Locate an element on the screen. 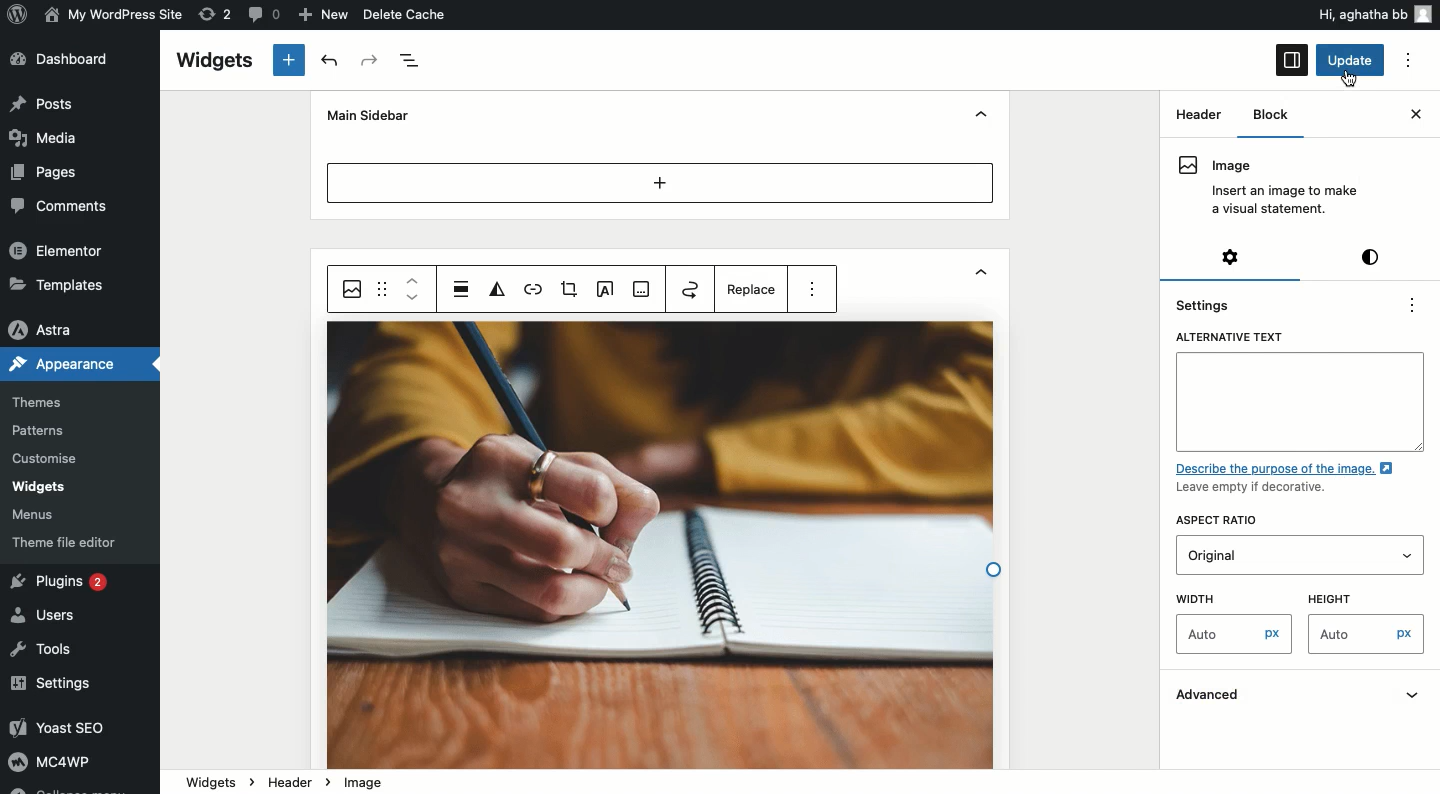  Menus is located at coordinates (36, 516).